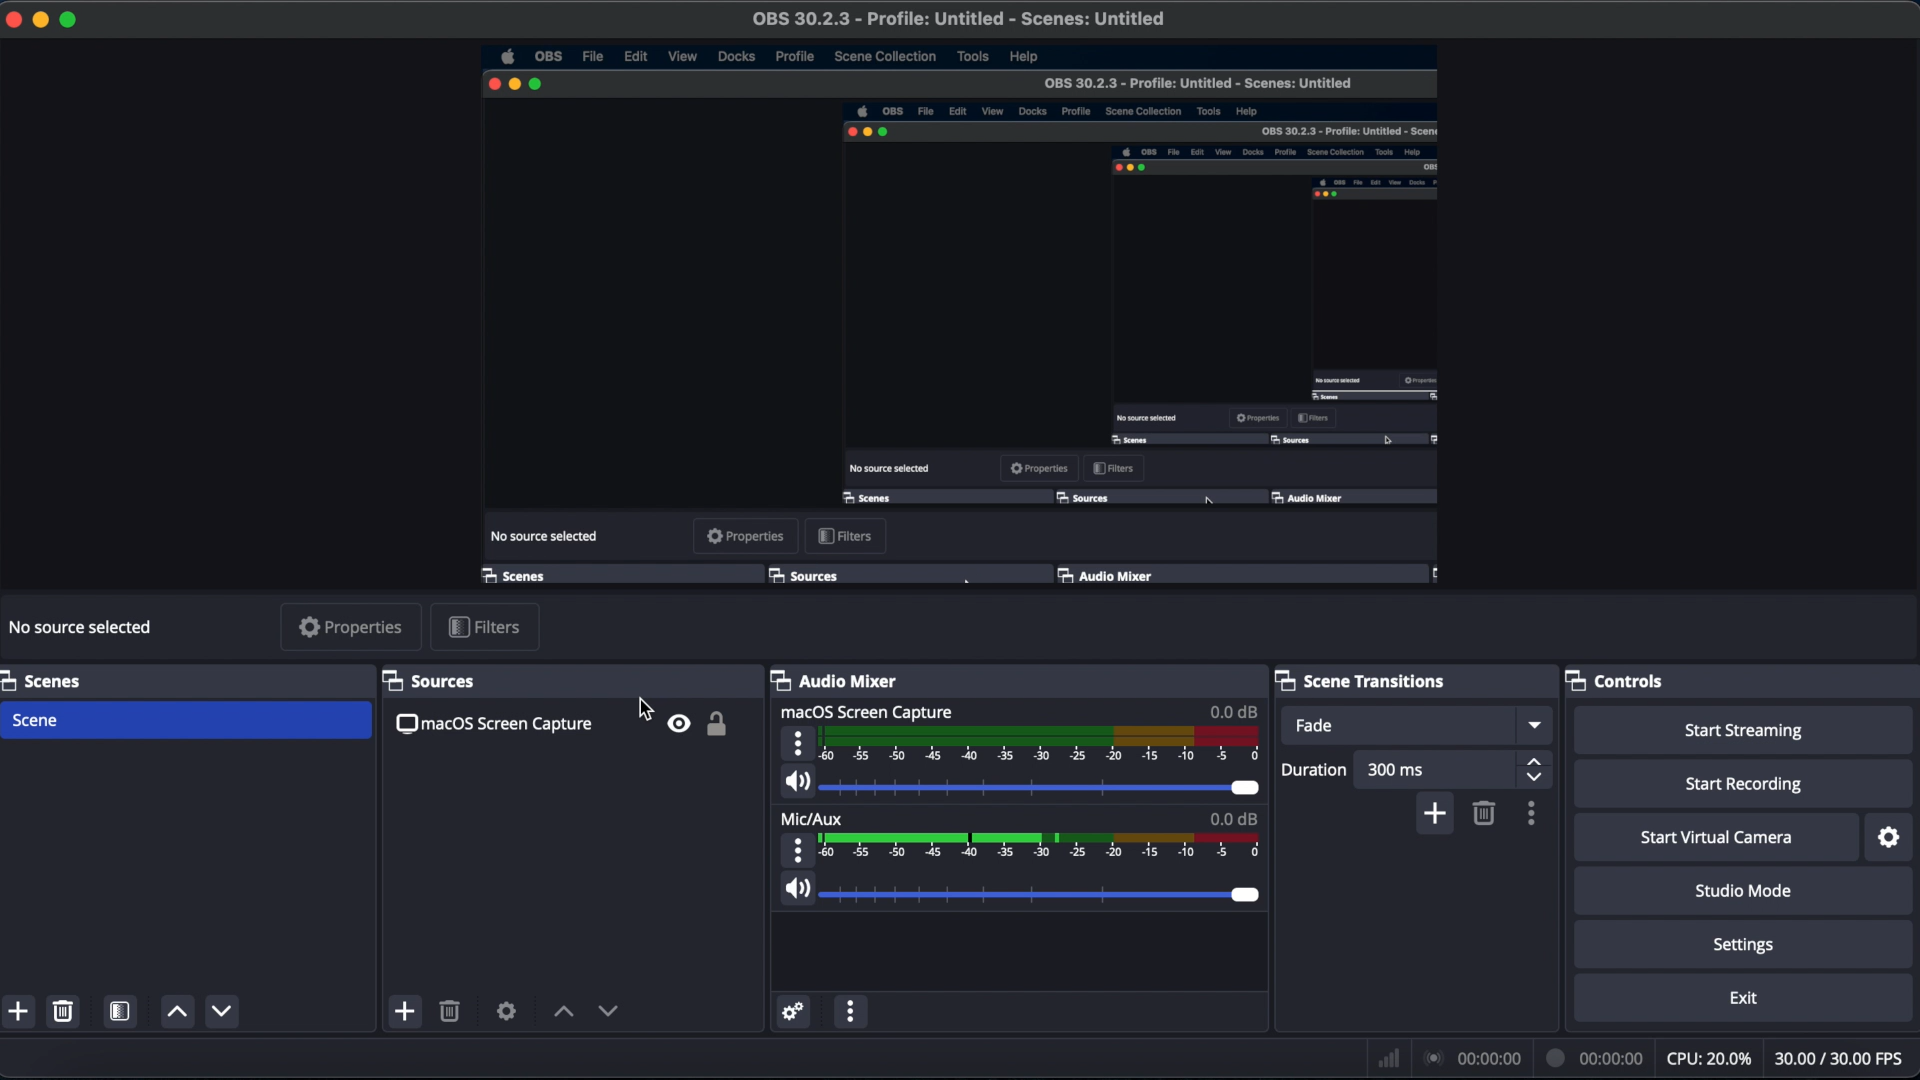  Describe the element at coordinates (1718, 838) in the screenshot. I see `start virtual camera` at that location.